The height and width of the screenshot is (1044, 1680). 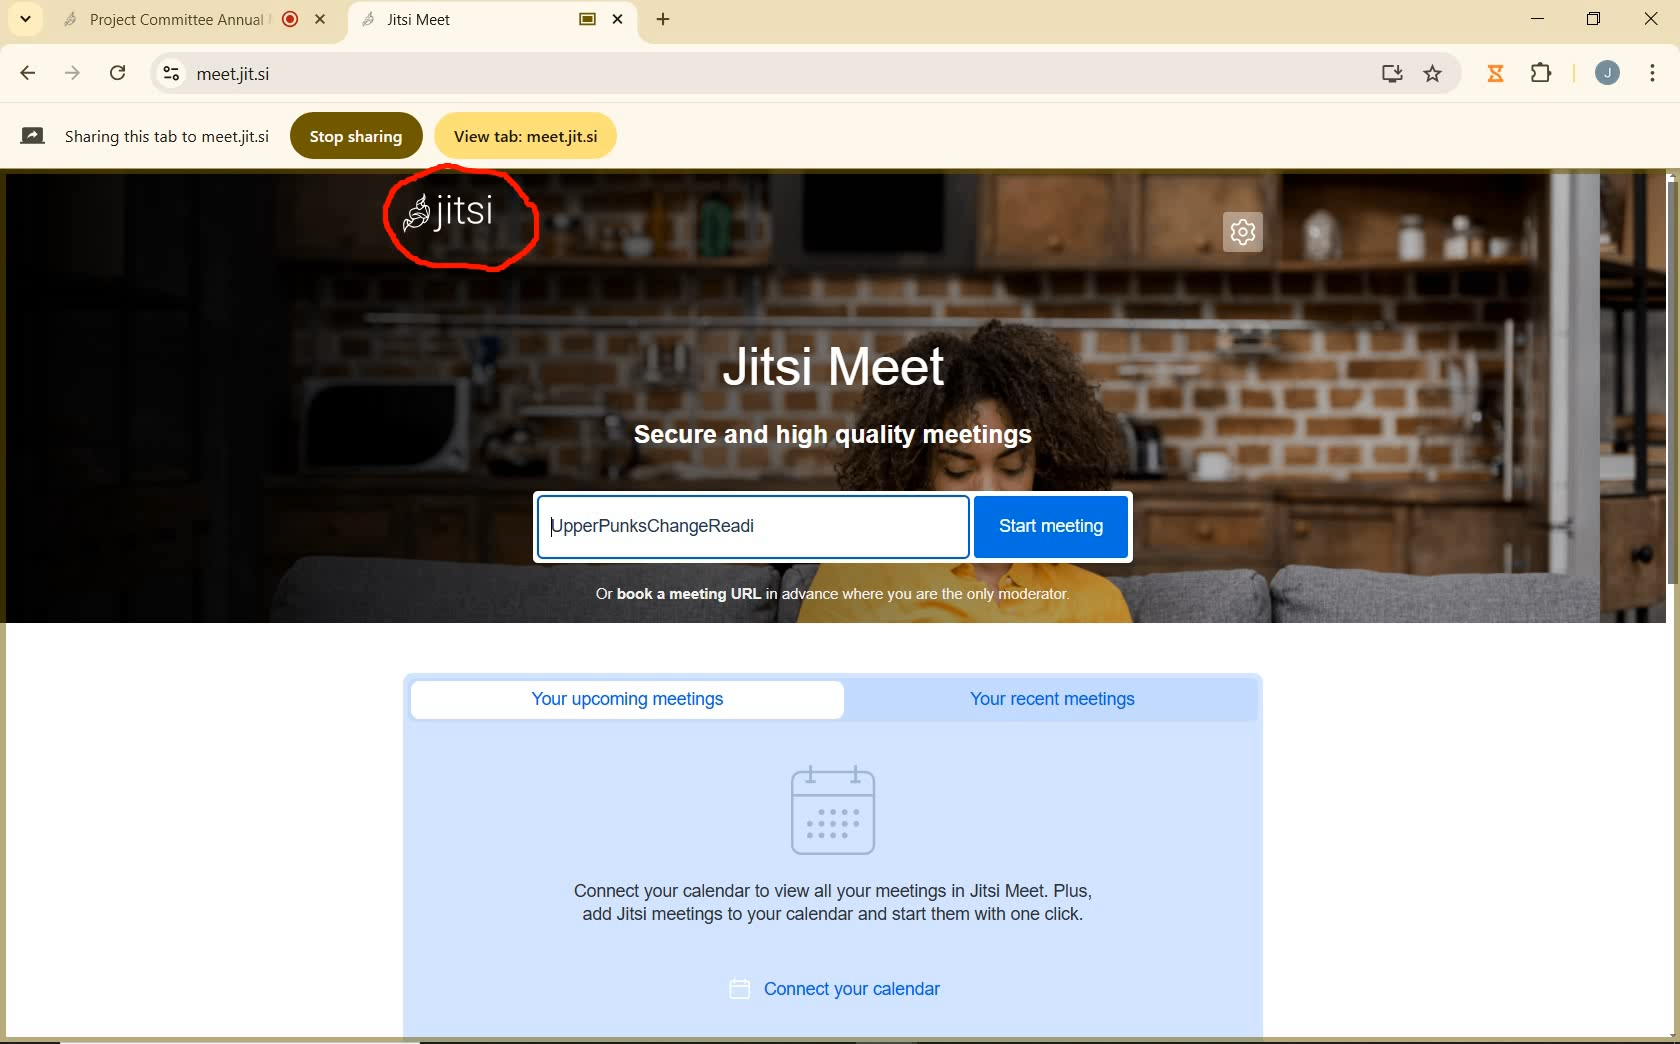 I want to click on EXTENSION, so click(x=1524, y=75).